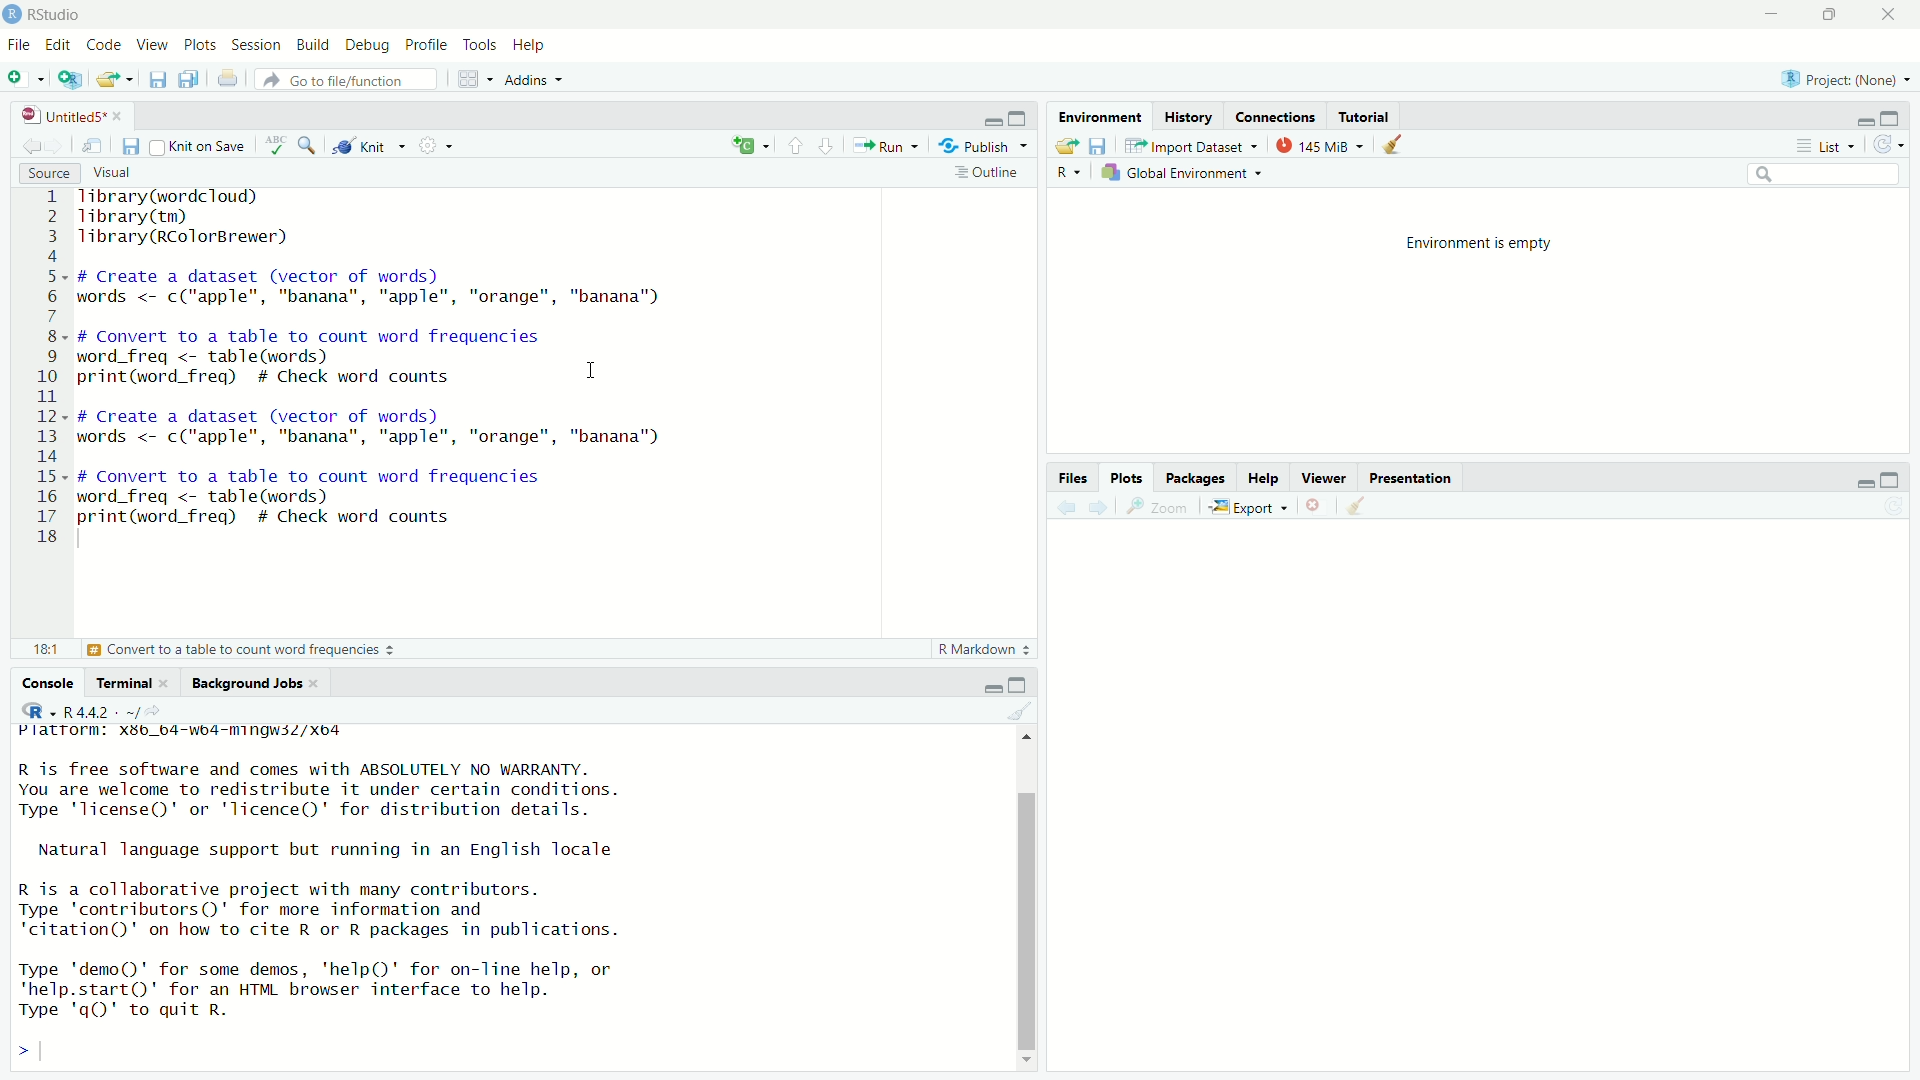  I want to click on 145 MiB , so click(1321, 149).